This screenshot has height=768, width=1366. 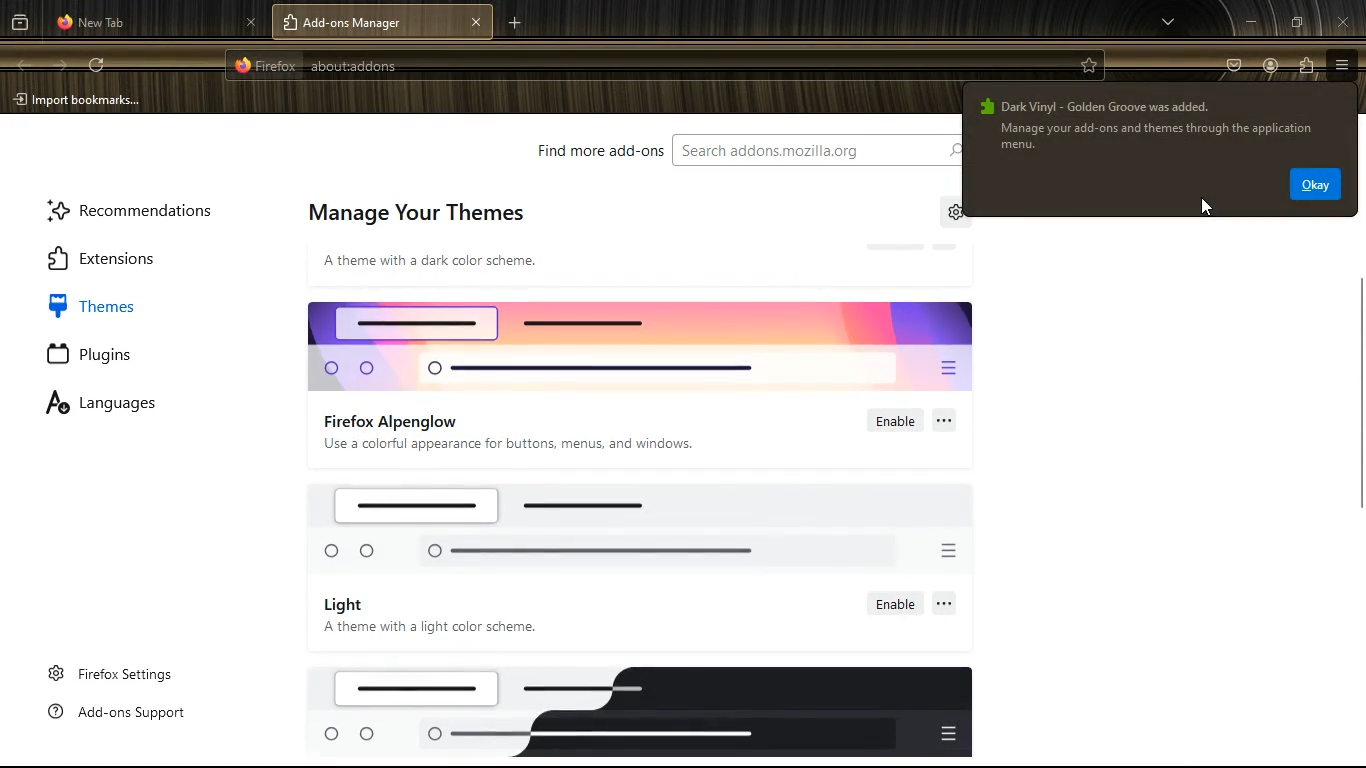 What do you see at coordinates (383, 22) in the screenshot?
I see `add-ons tab` at bounding box center [383, 22].